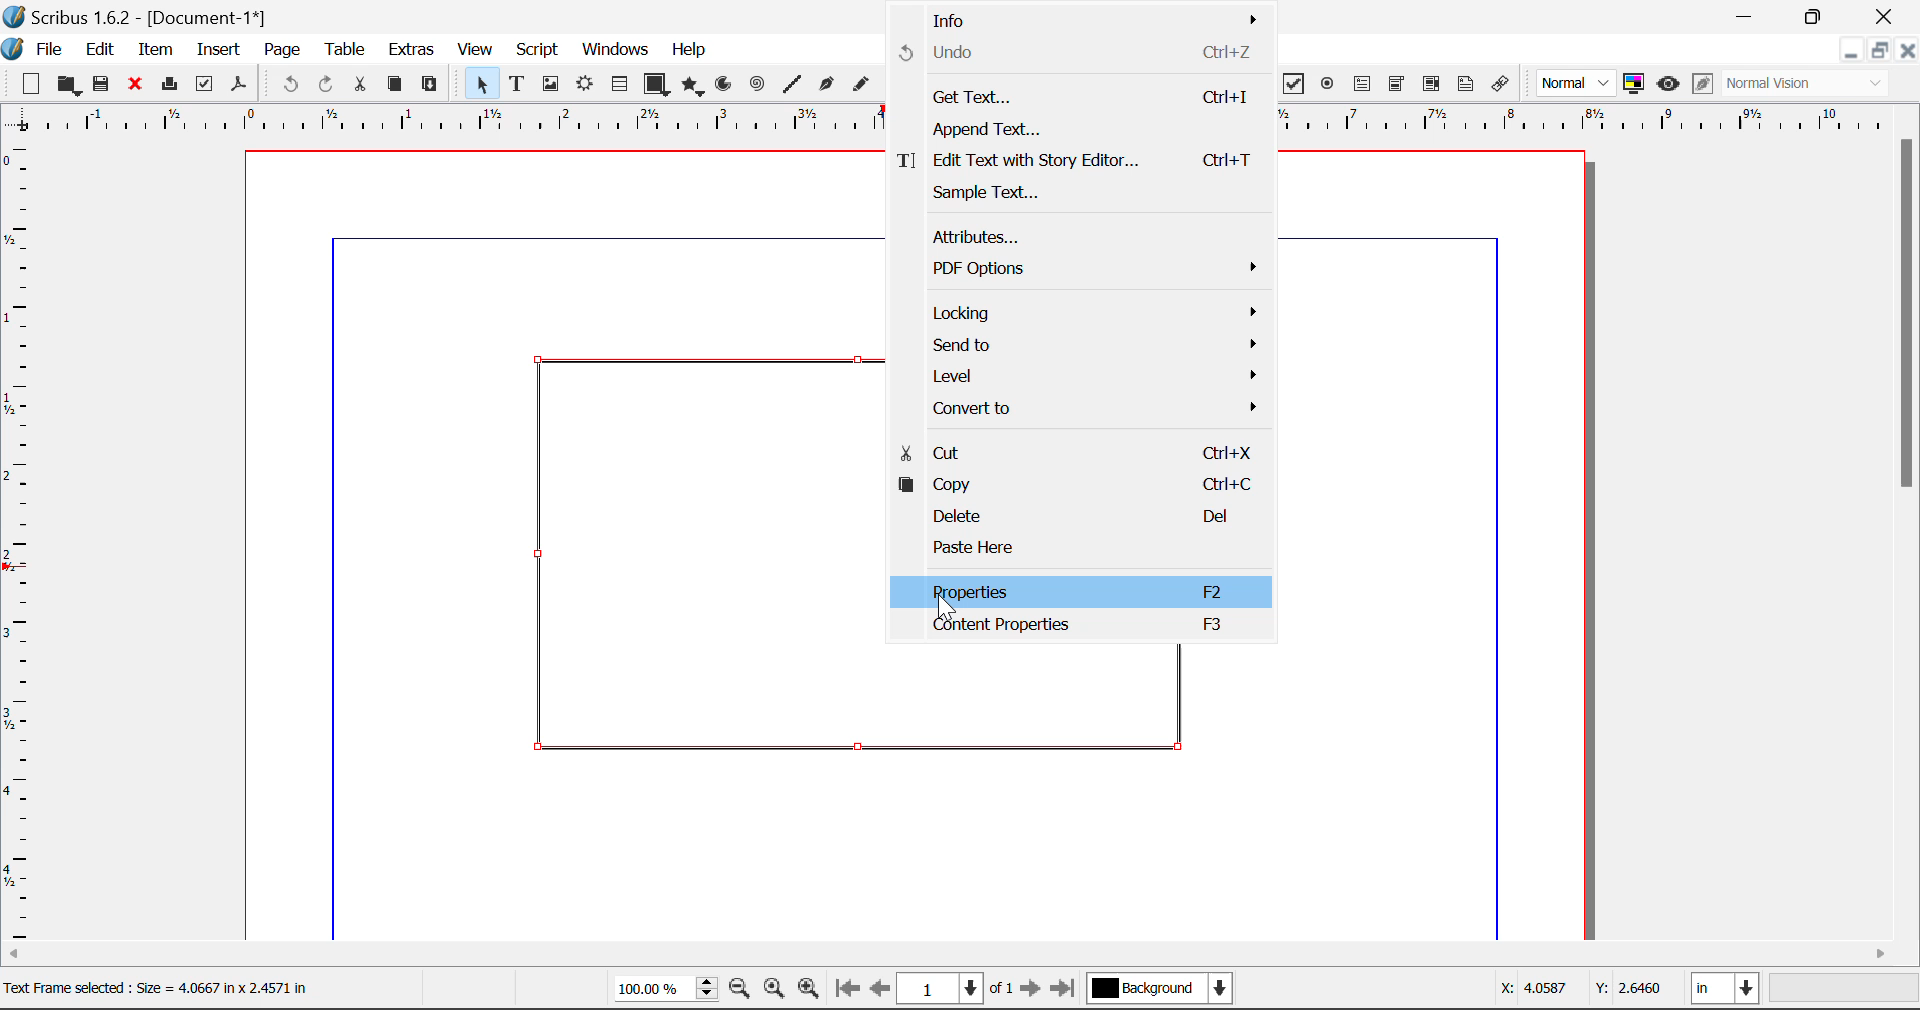  What do you see at coordinates (1082, 591) in the screenshot?
I see `Properties` at bounding box center [1082, 591].